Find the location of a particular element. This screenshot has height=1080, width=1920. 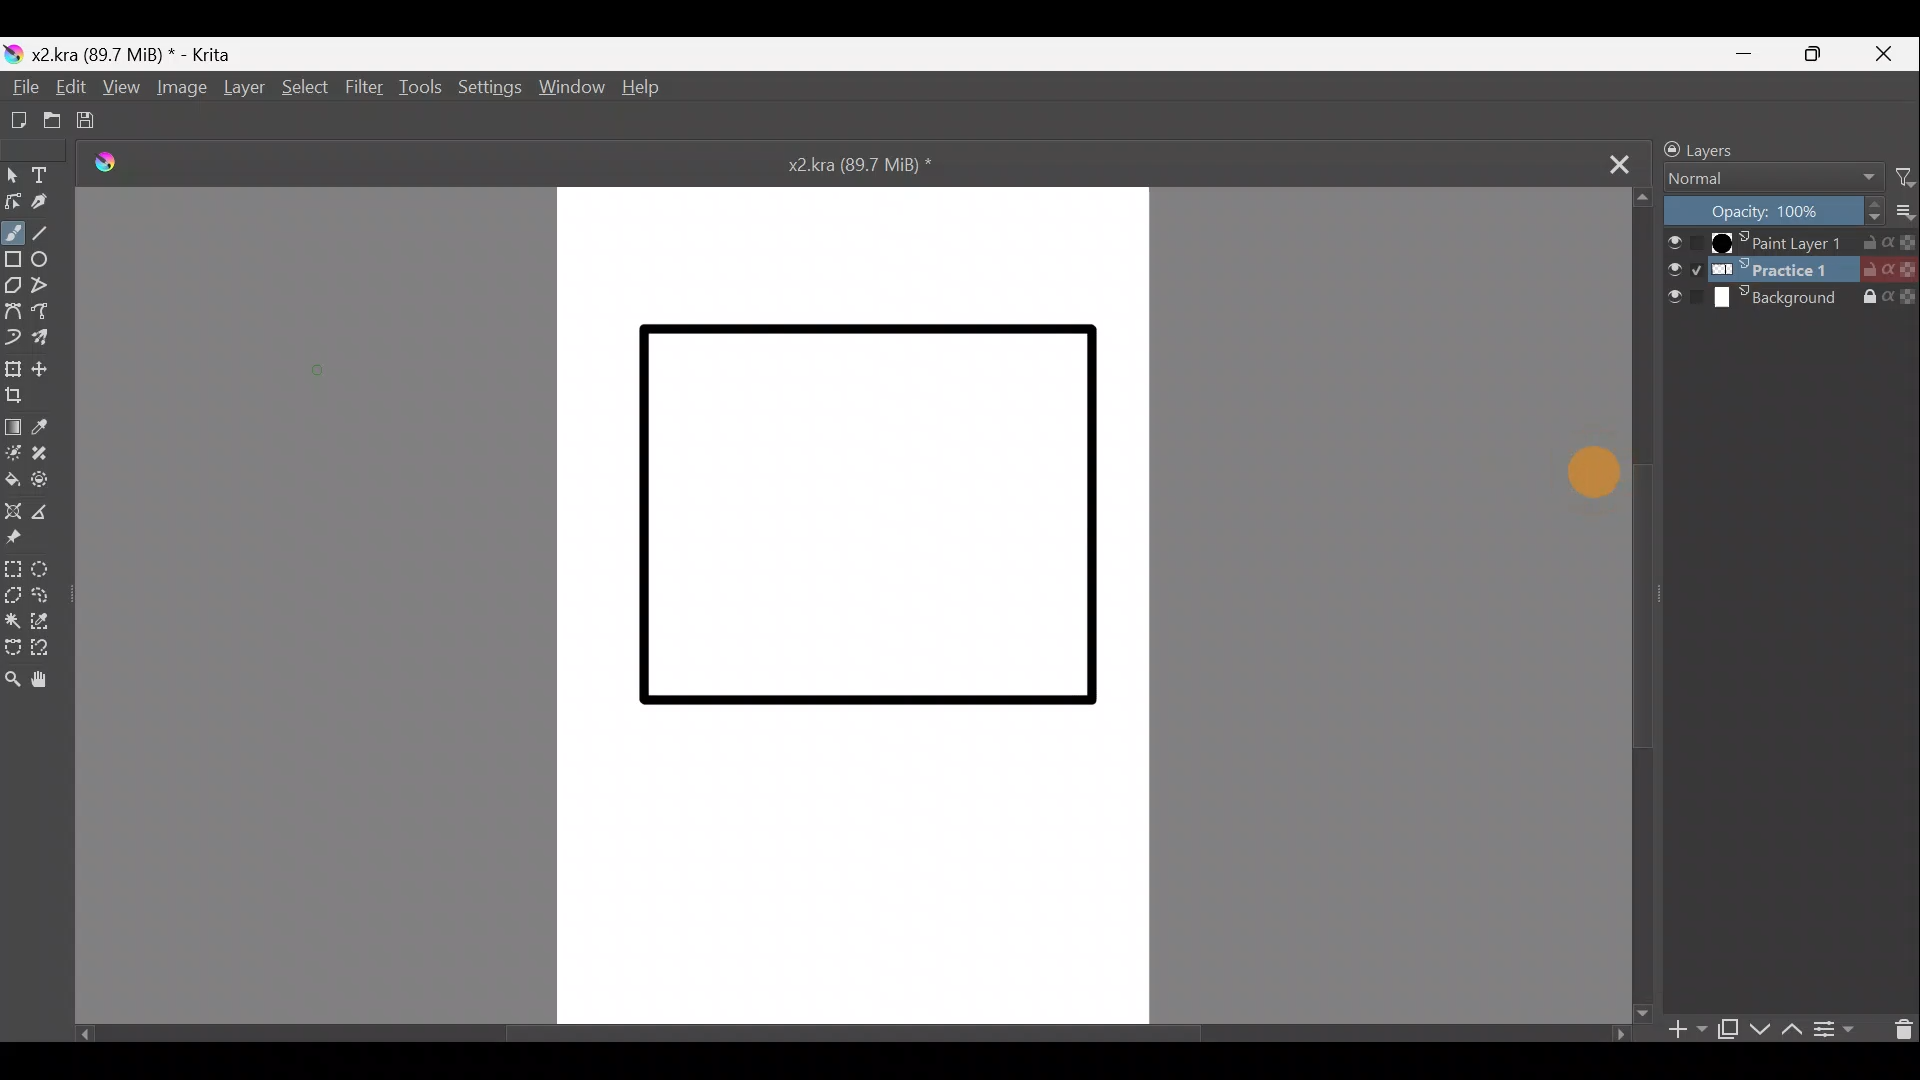

Close is located at coordinates (1882, 58).